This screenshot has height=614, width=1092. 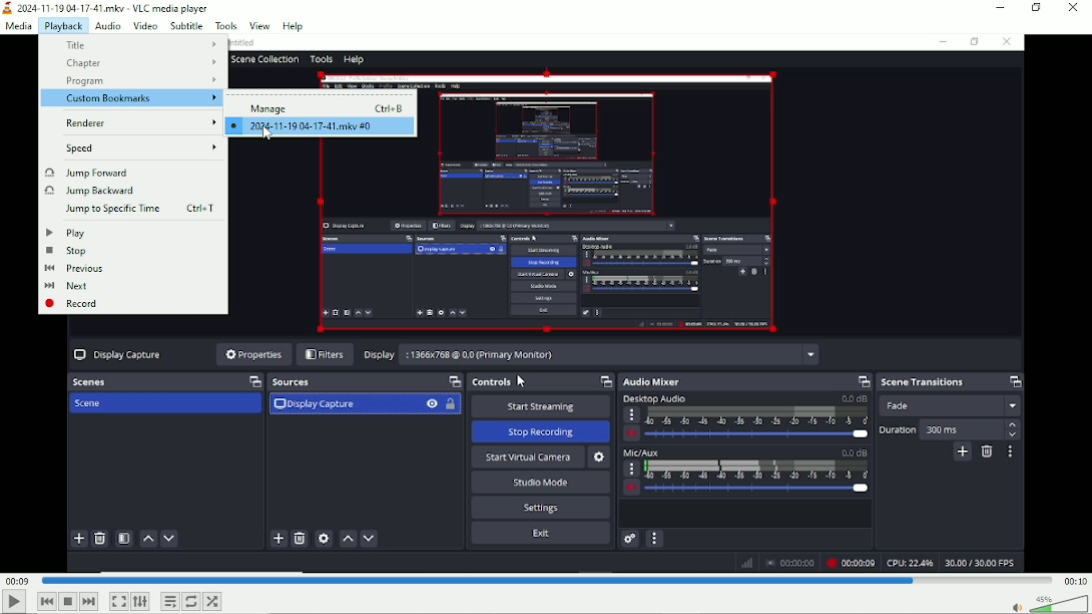 I want to click on Audio, so click(x=107, y=25).